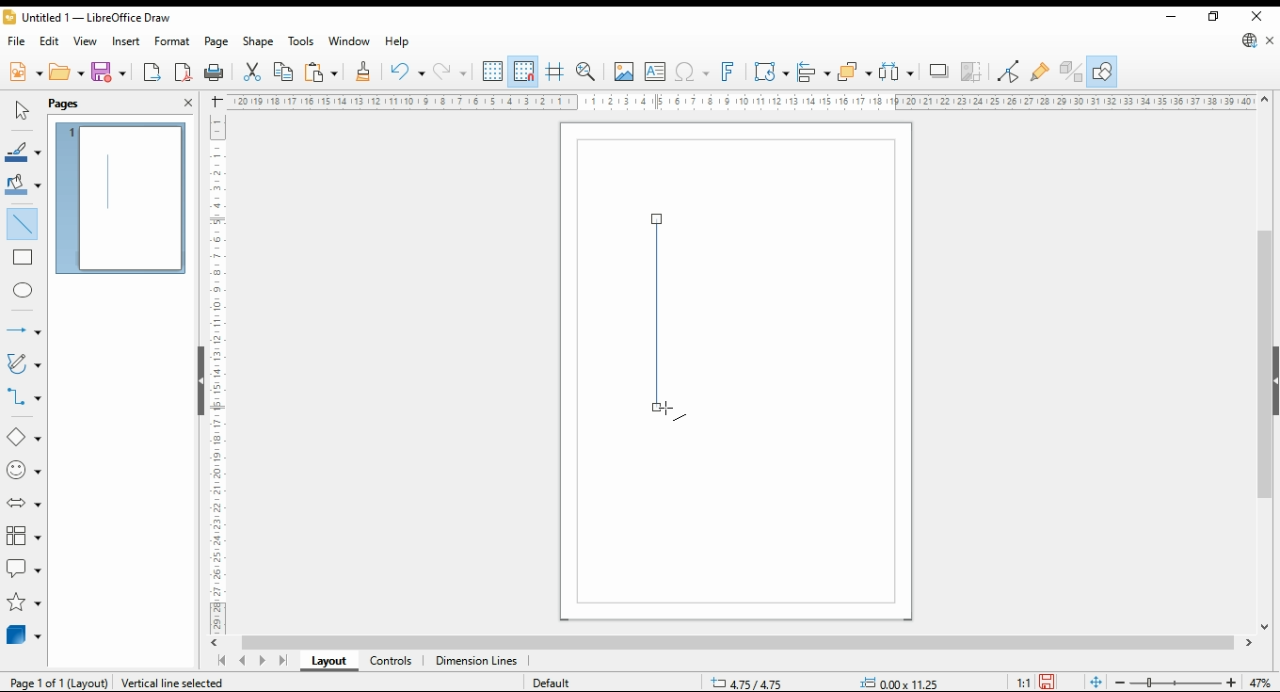  What do you see at coordinates (1071, 72) in the screenshot?
I see `toggle extrusions` at bounding box center [1071, 72].